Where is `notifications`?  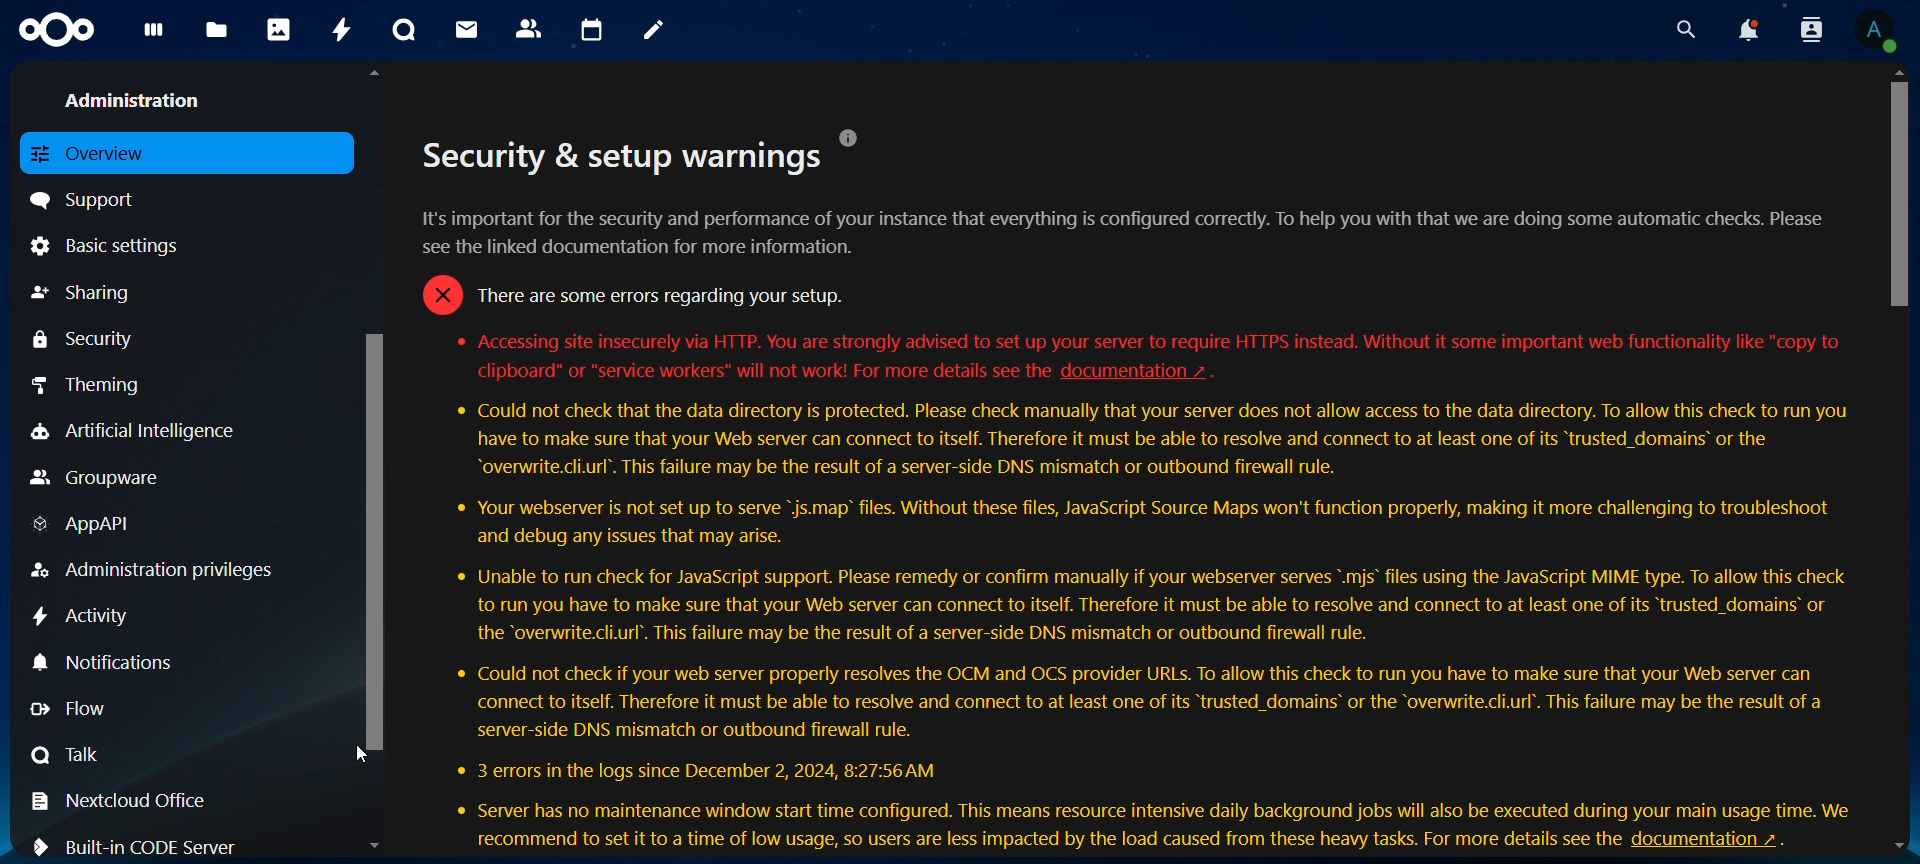 notifications is located at coordinates (109, 661).